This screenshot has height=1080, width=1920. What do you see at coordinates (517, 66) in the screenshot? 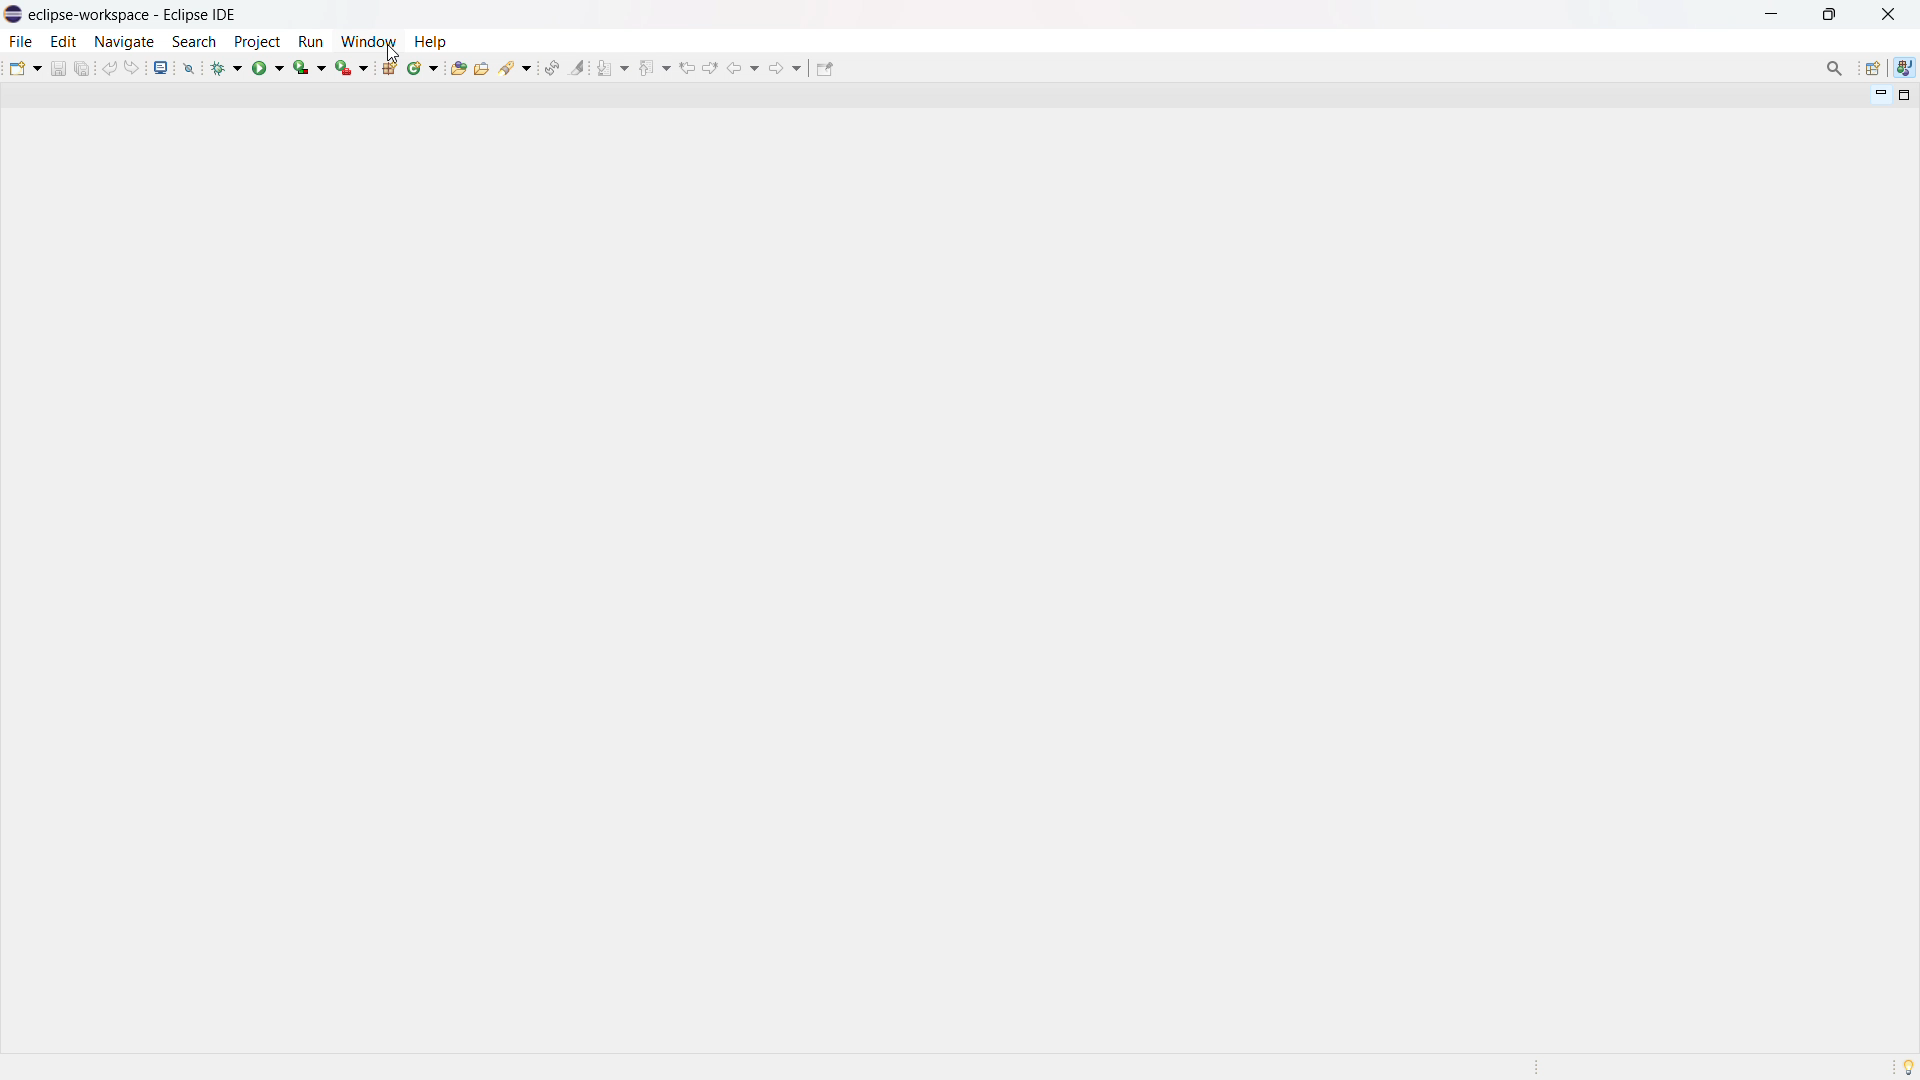
I see `search` at bounding box center [517, 66].